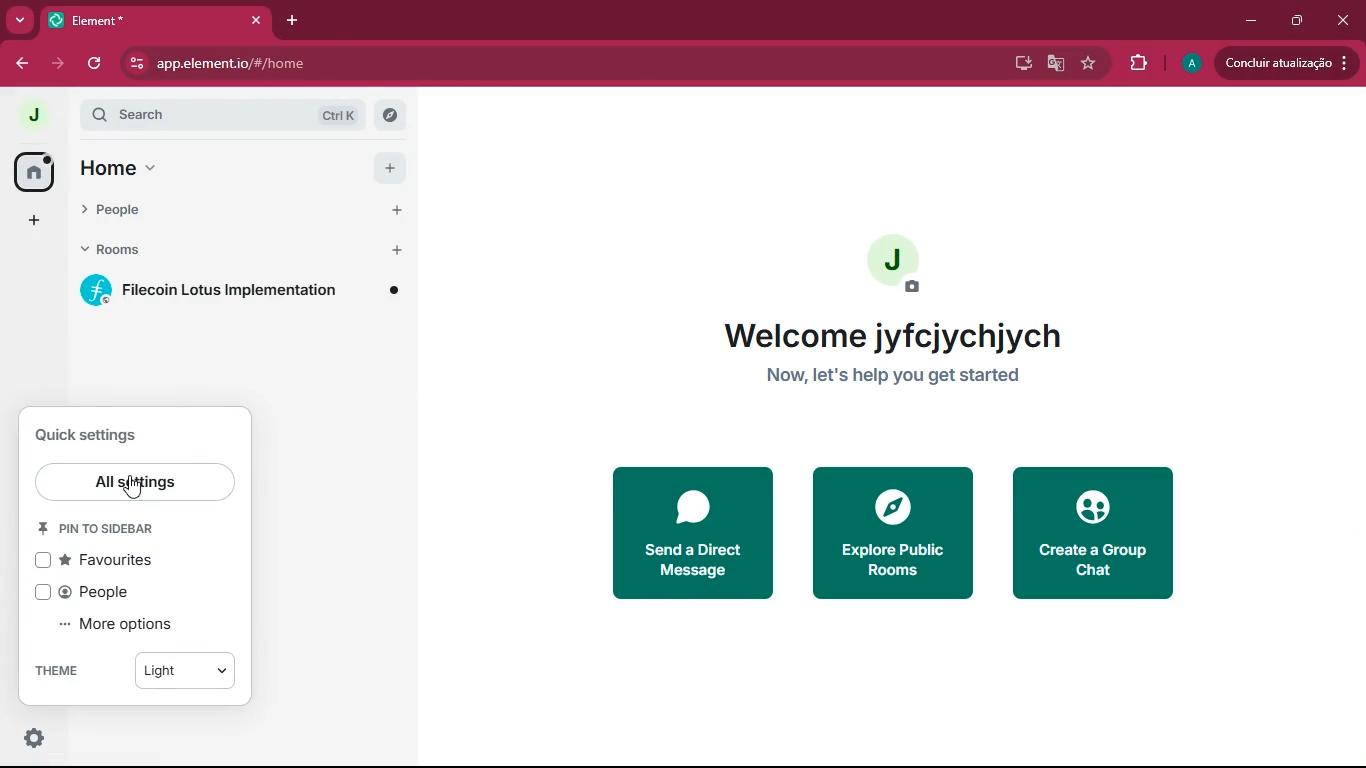  What do you see at coordinates (297, 21) in the screenshot?
I see `add tab` at bounding box center [297, 21].